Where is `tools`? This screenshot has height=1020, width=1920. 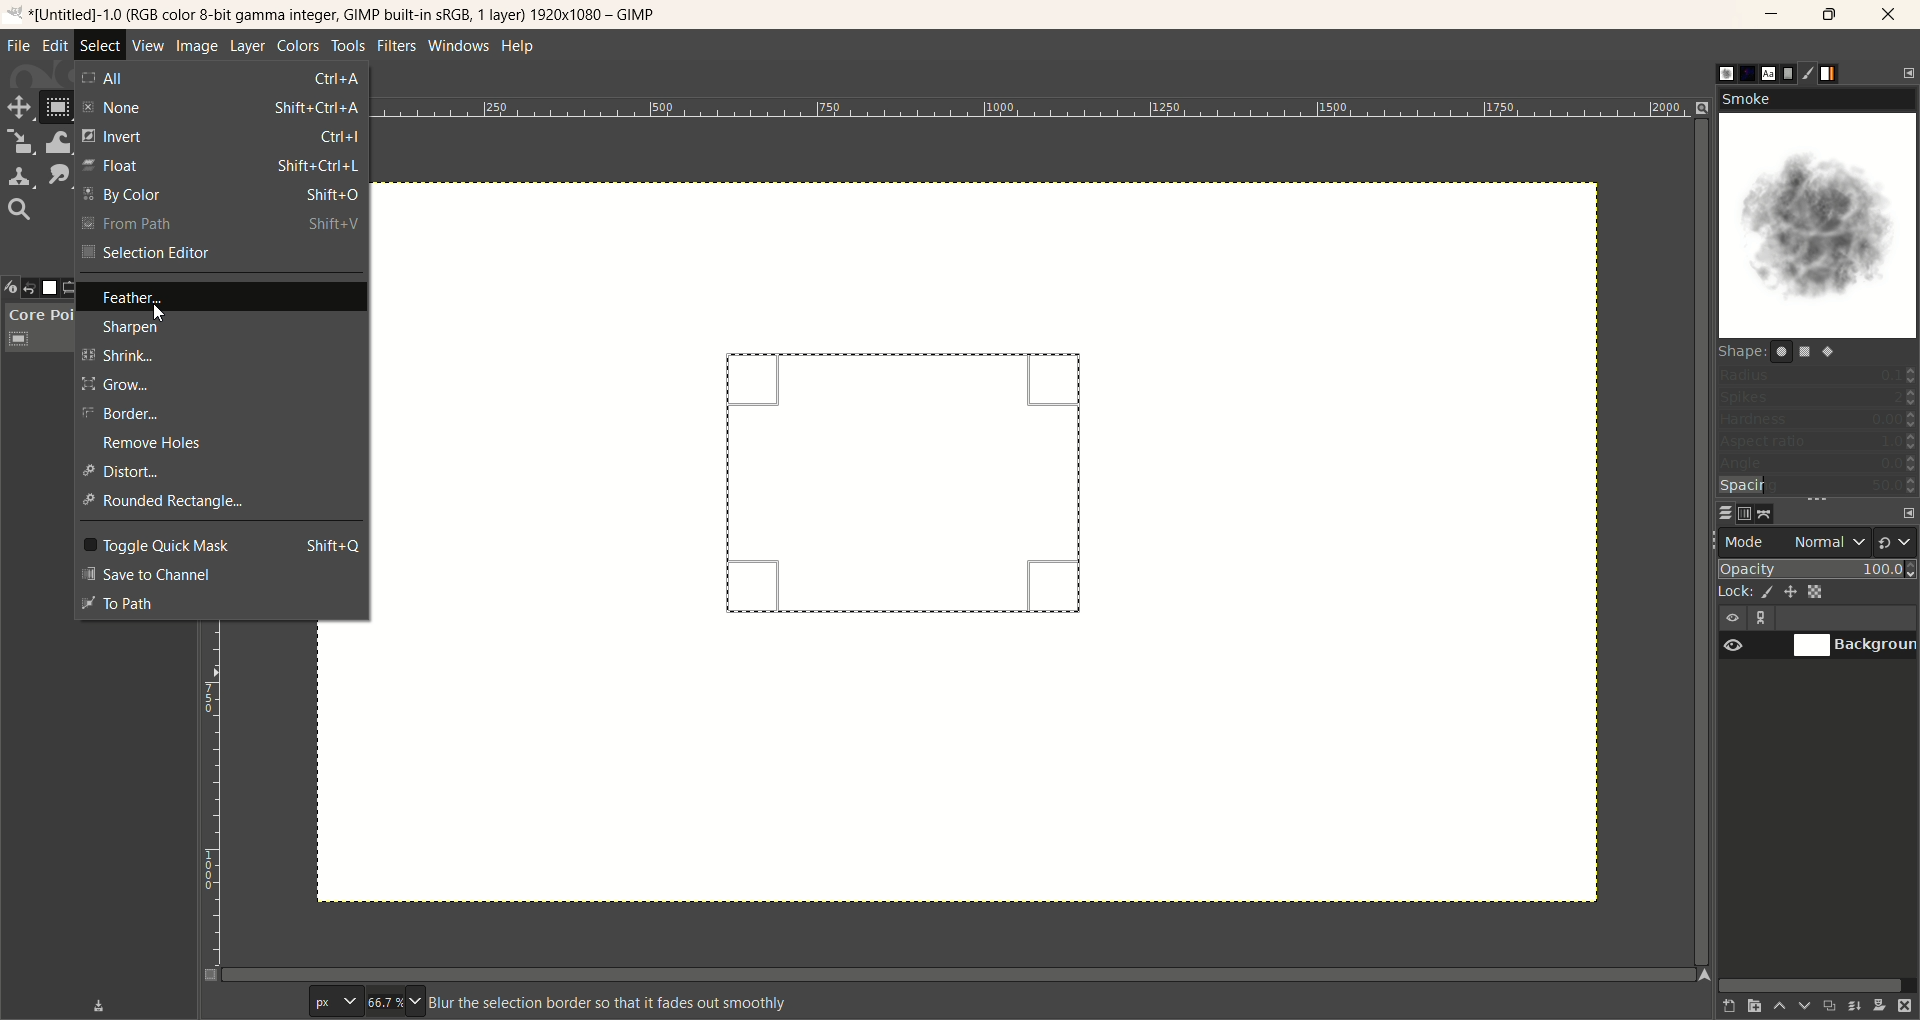 tools is located at coordinates (348, 45).